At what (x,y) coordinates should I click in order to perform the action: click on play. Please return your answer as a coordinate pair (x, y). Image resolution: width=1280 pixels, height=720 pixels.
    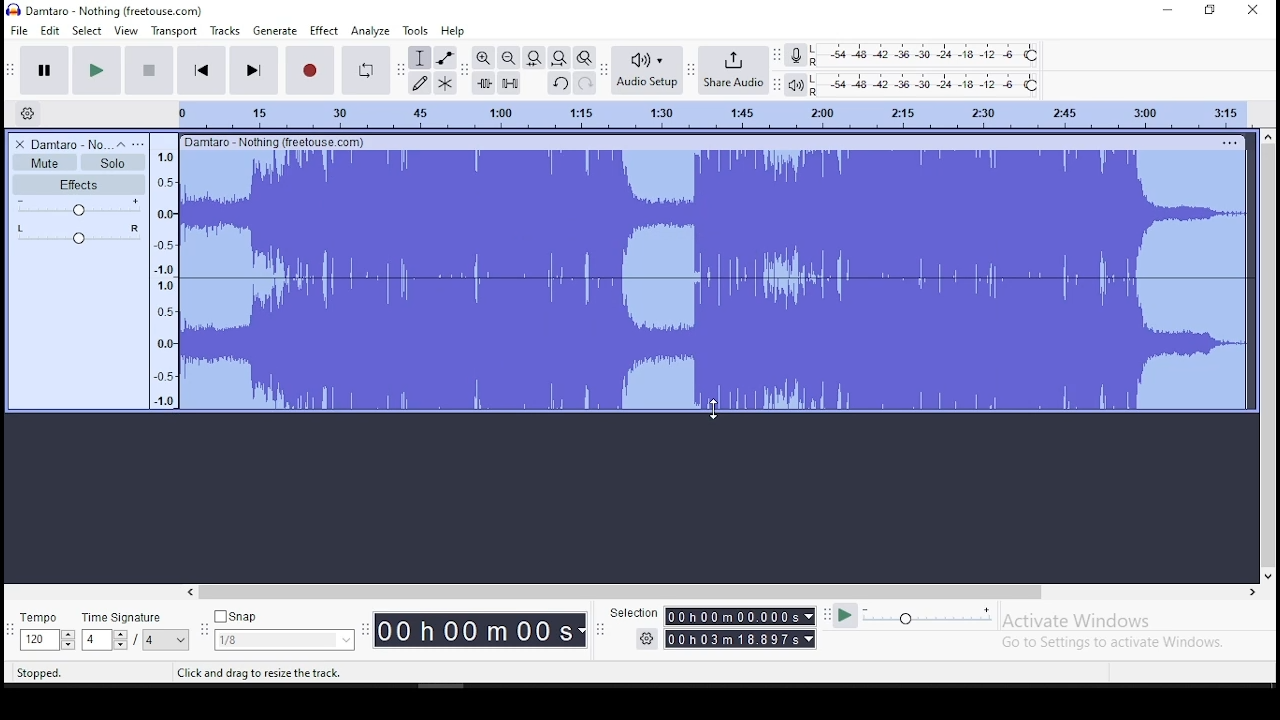
    Looking at the image, I should click on (97, 69).